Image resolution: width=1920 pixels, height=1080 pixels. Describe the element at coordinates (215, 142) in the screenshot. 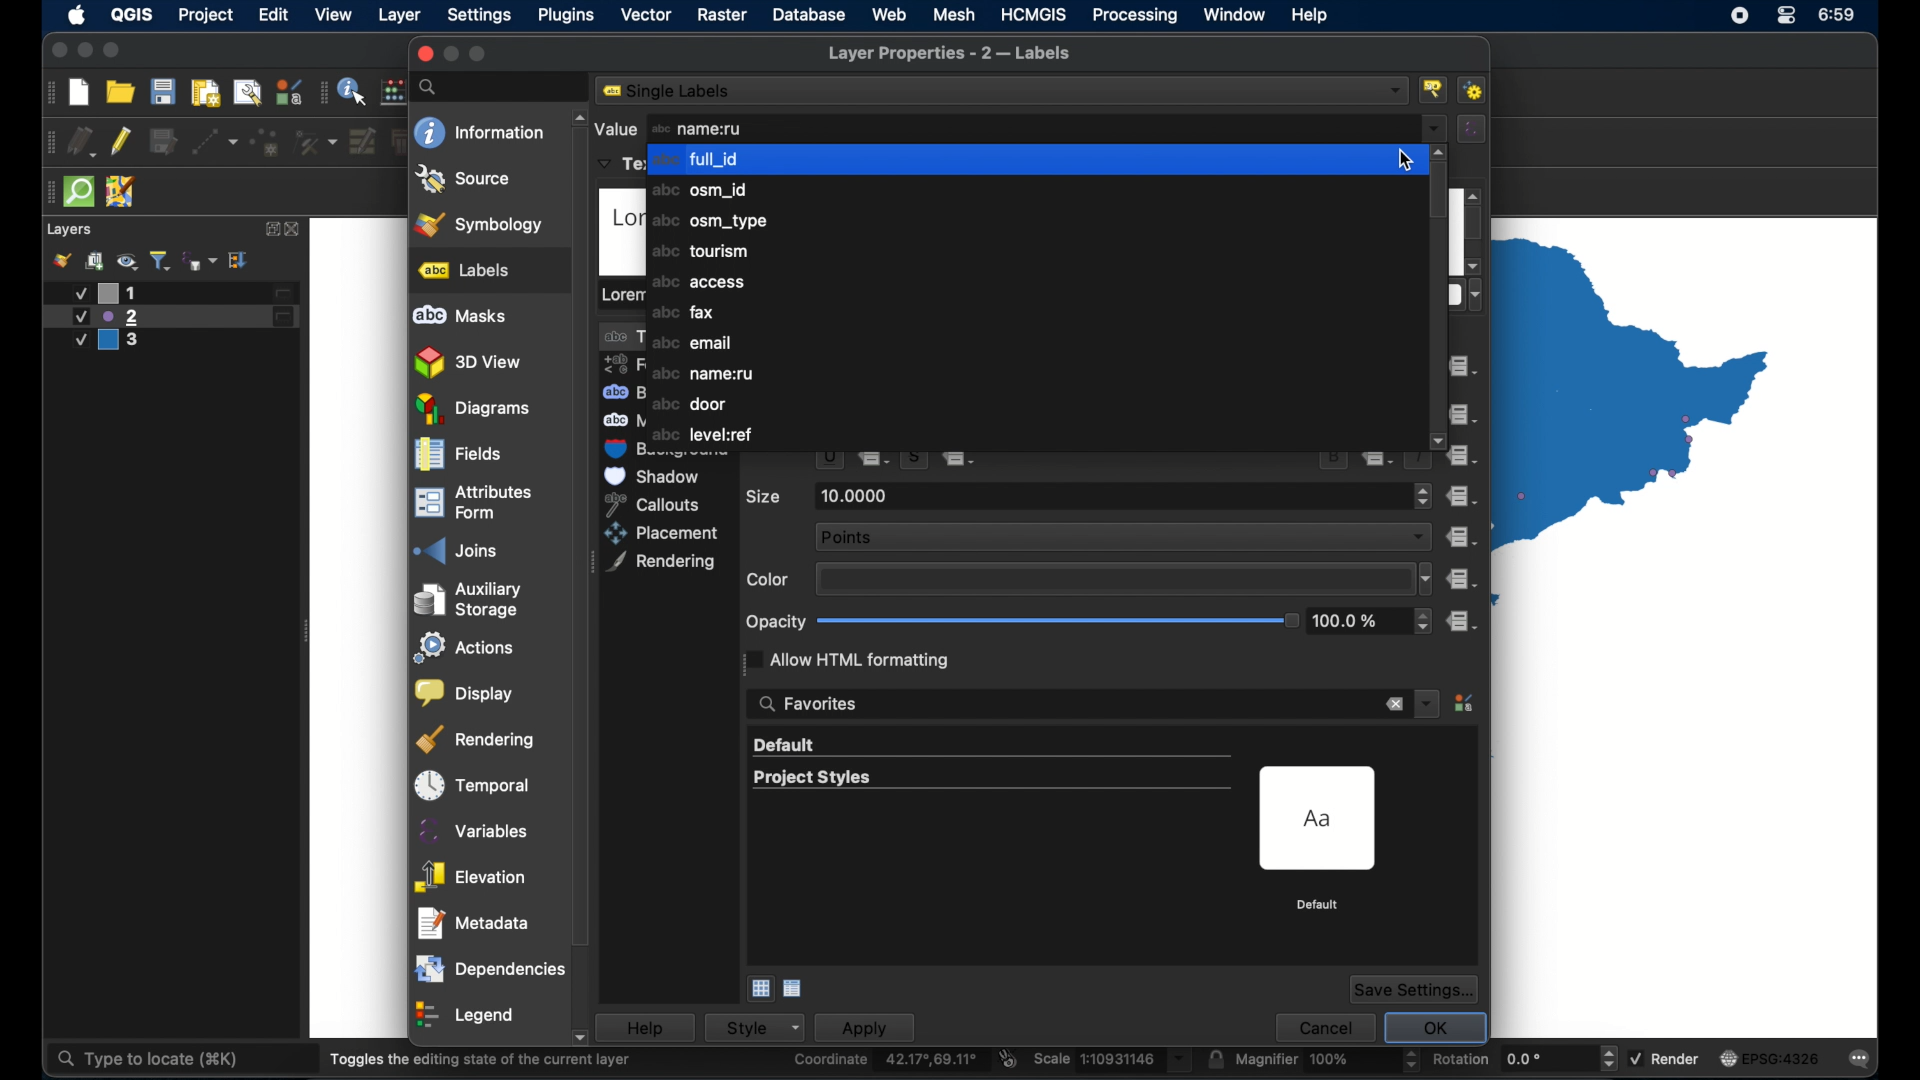

I see `digitize  with segment` at that location.